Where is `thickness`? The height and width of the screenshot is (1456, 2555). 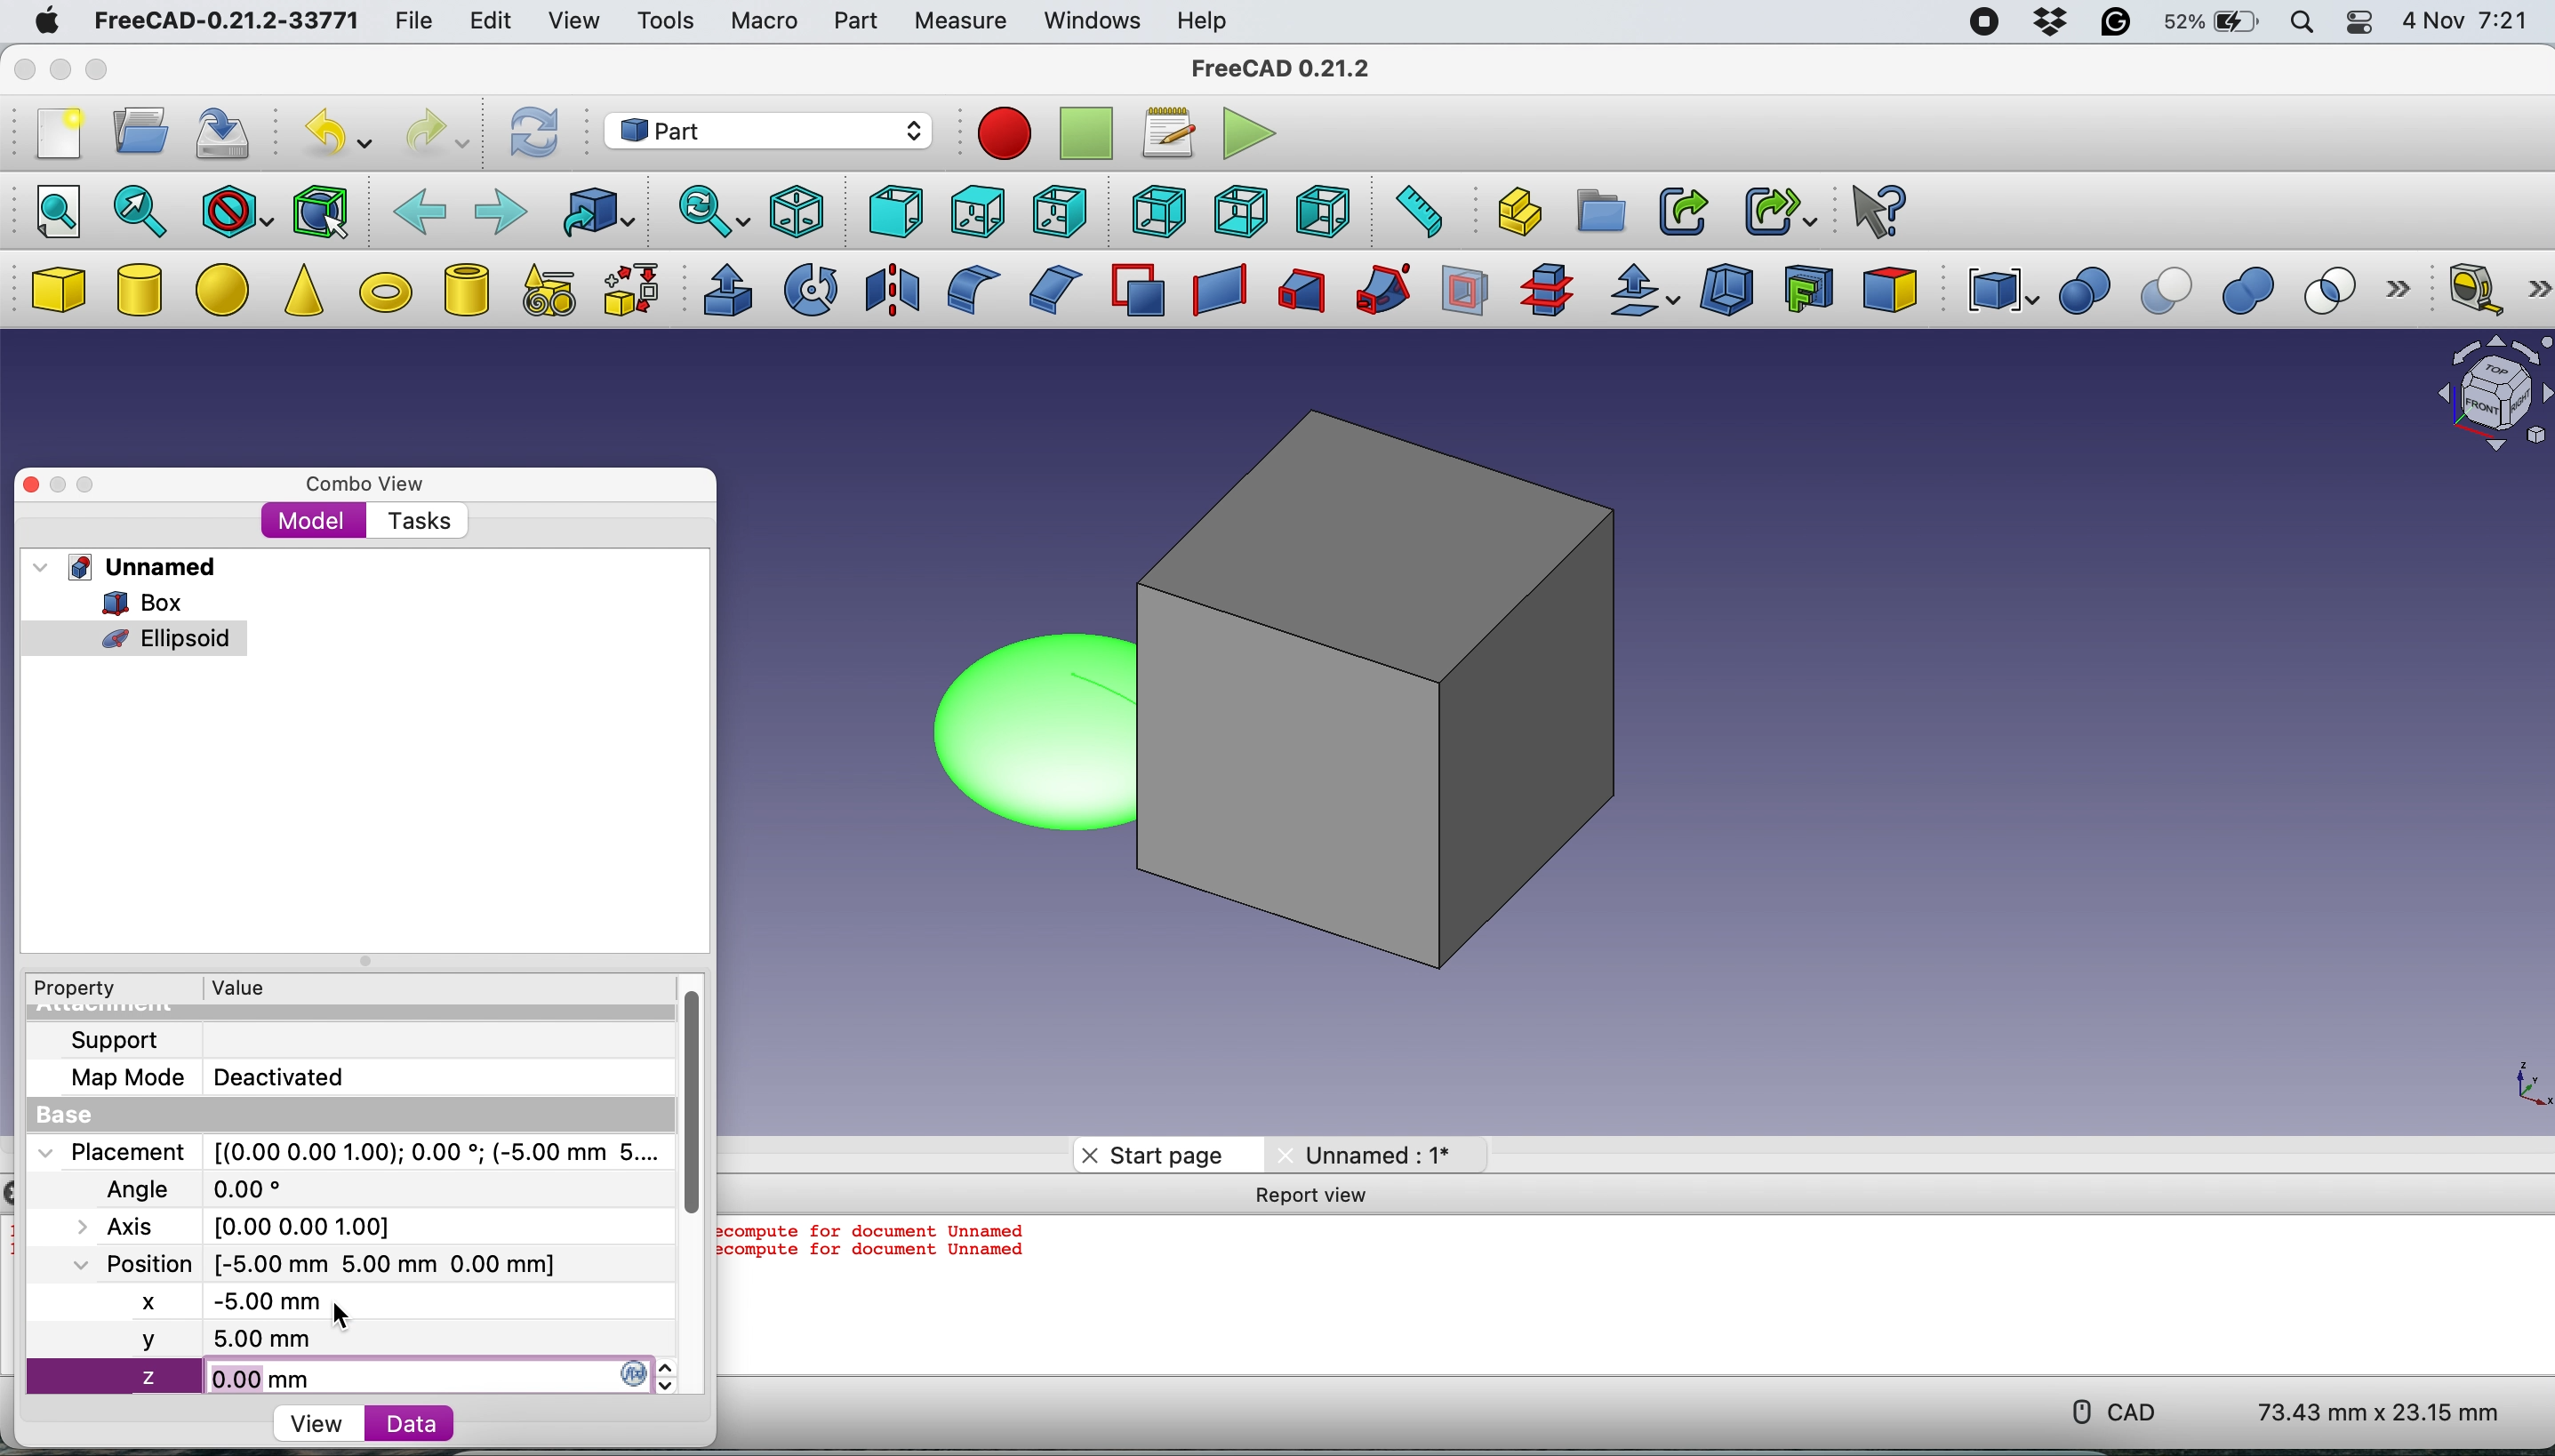
thickness is located at coordinates (1729, 292).